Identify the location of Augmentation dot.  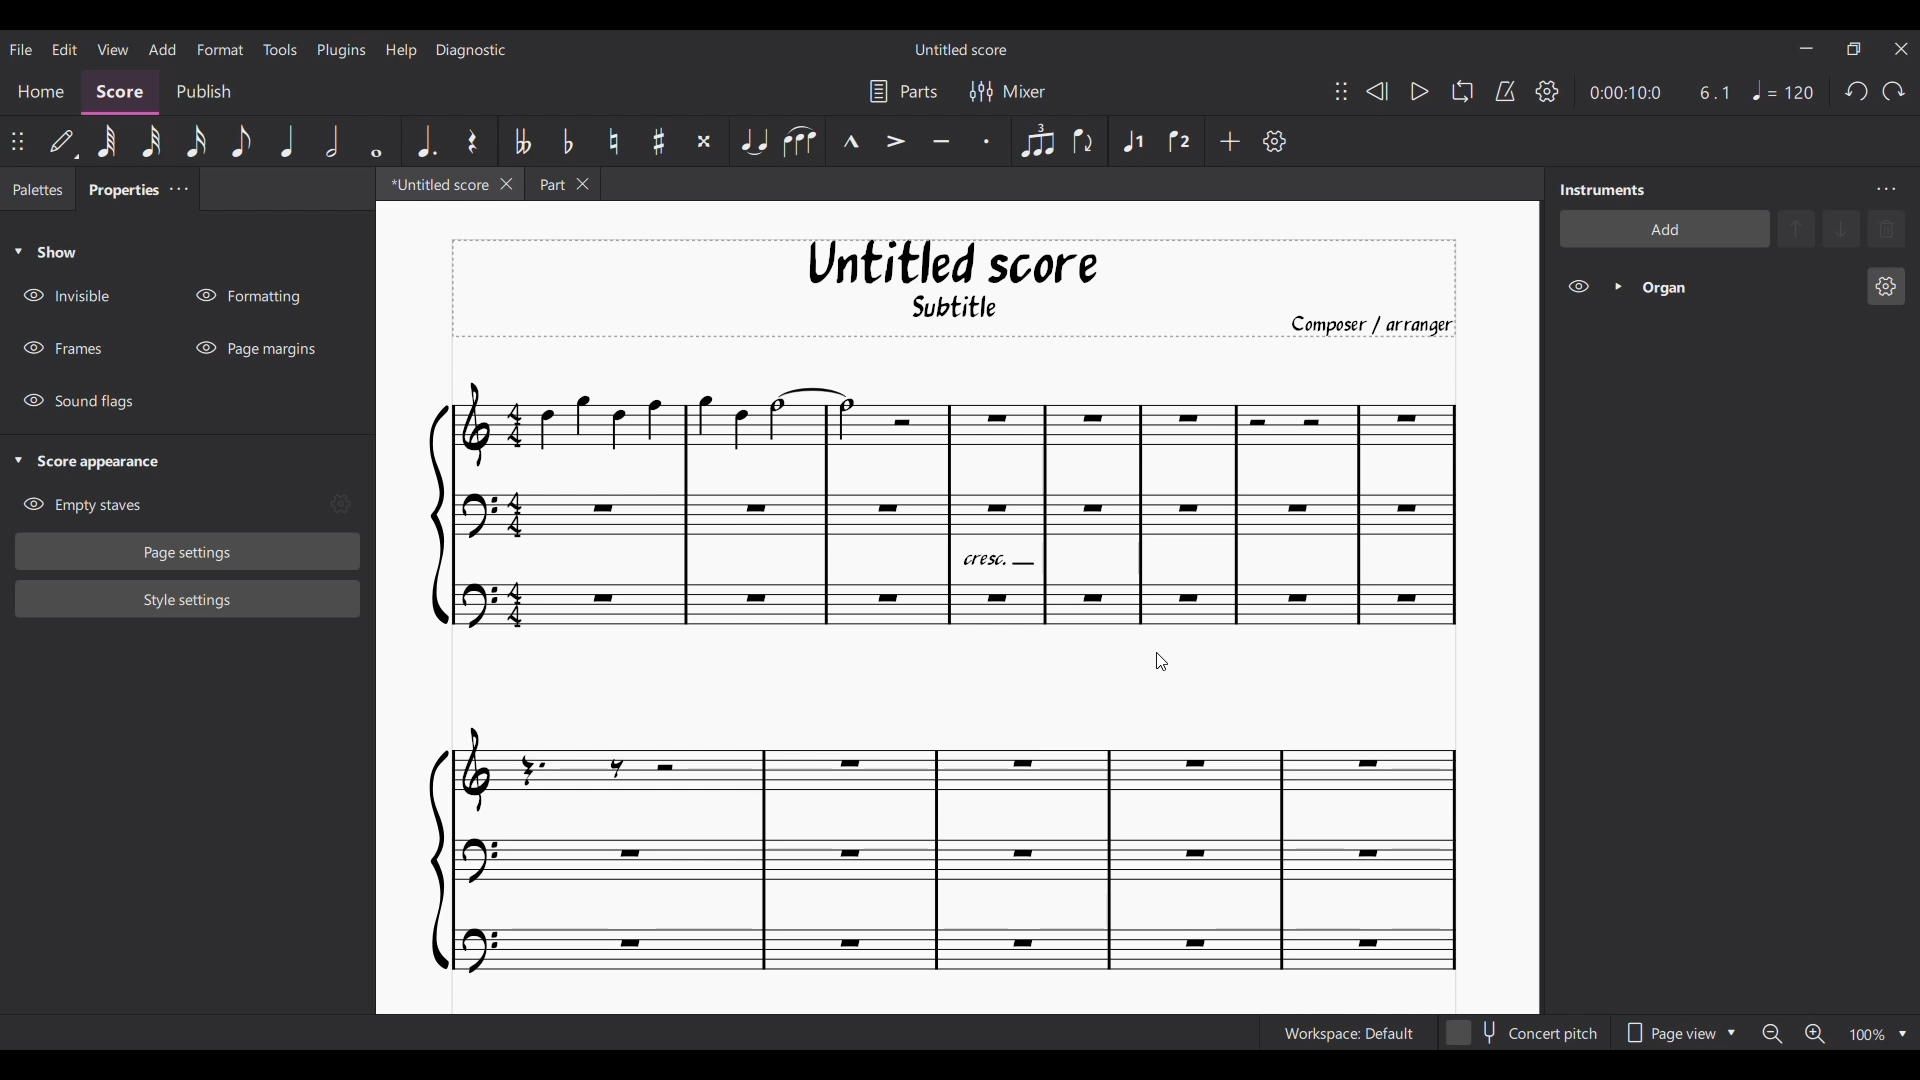
(425, 141).